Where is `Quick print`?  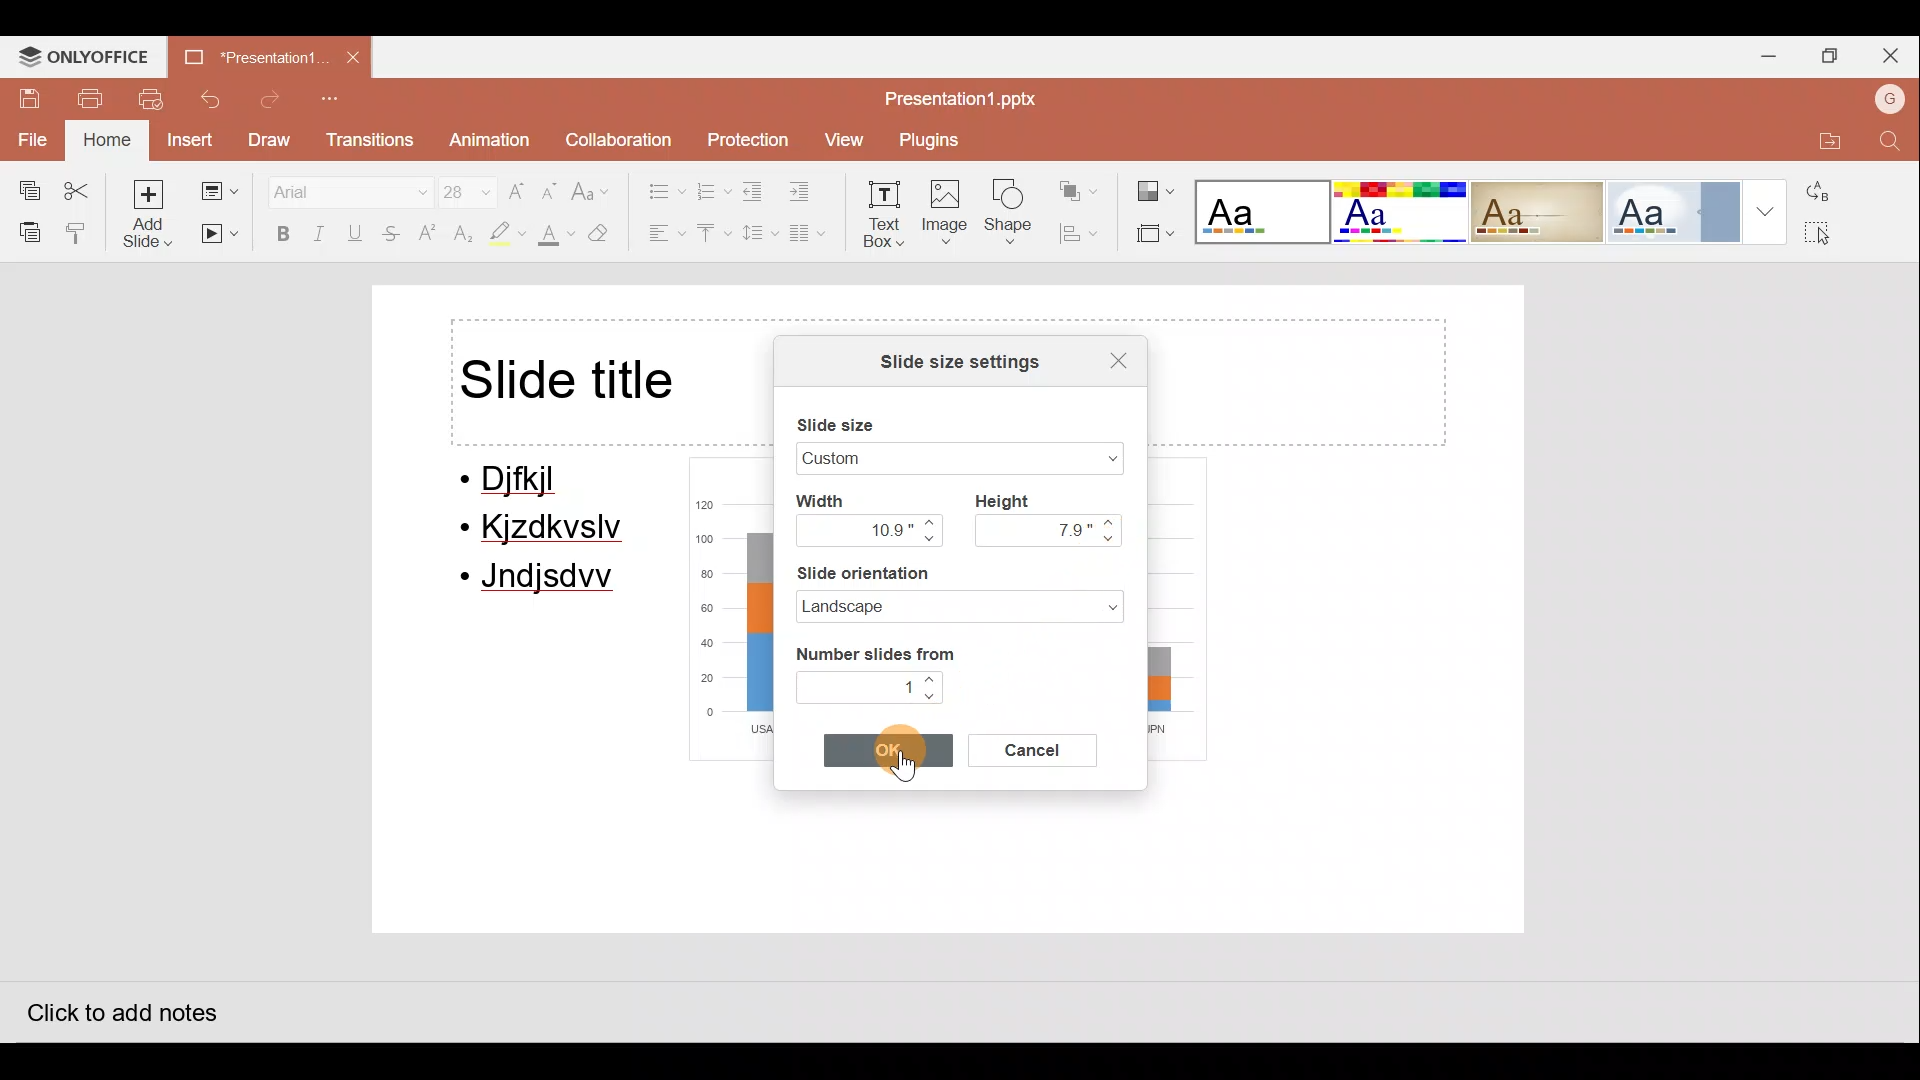 Quick print is located at coordinates (155, 100).